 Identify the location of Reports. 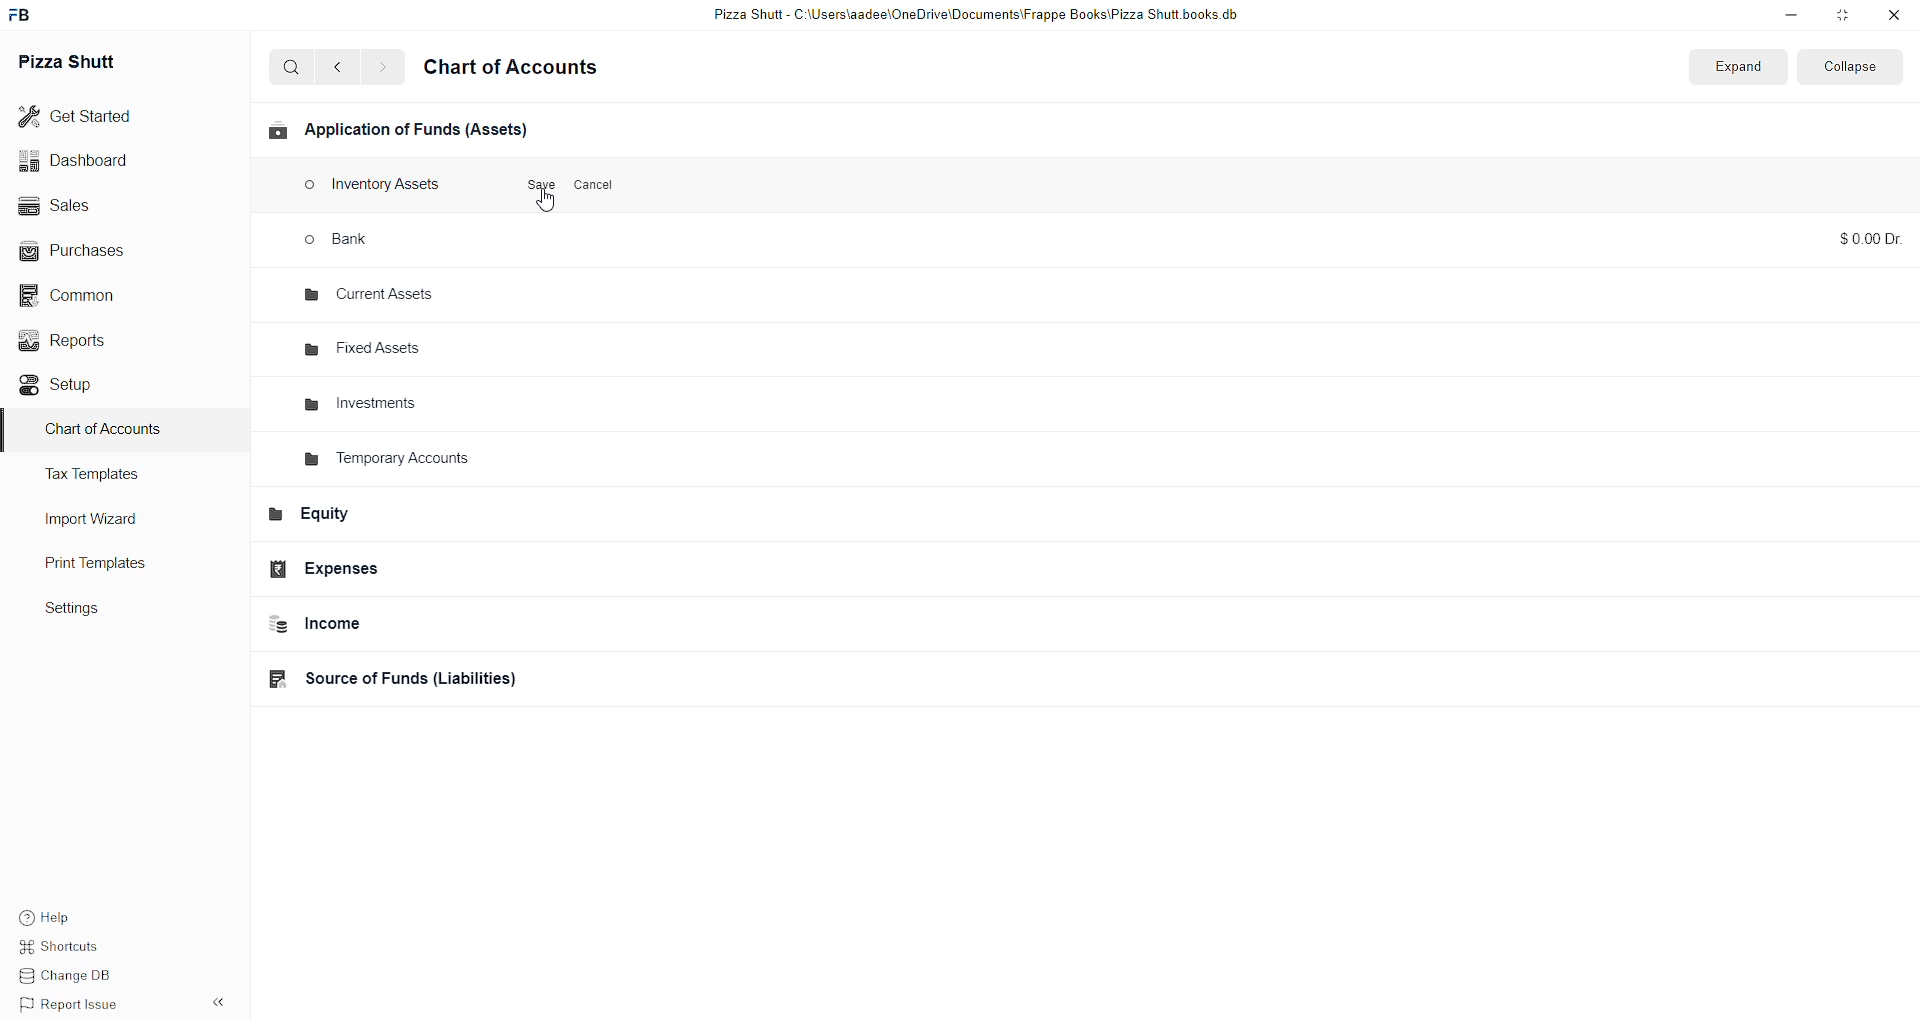
(87, 343).